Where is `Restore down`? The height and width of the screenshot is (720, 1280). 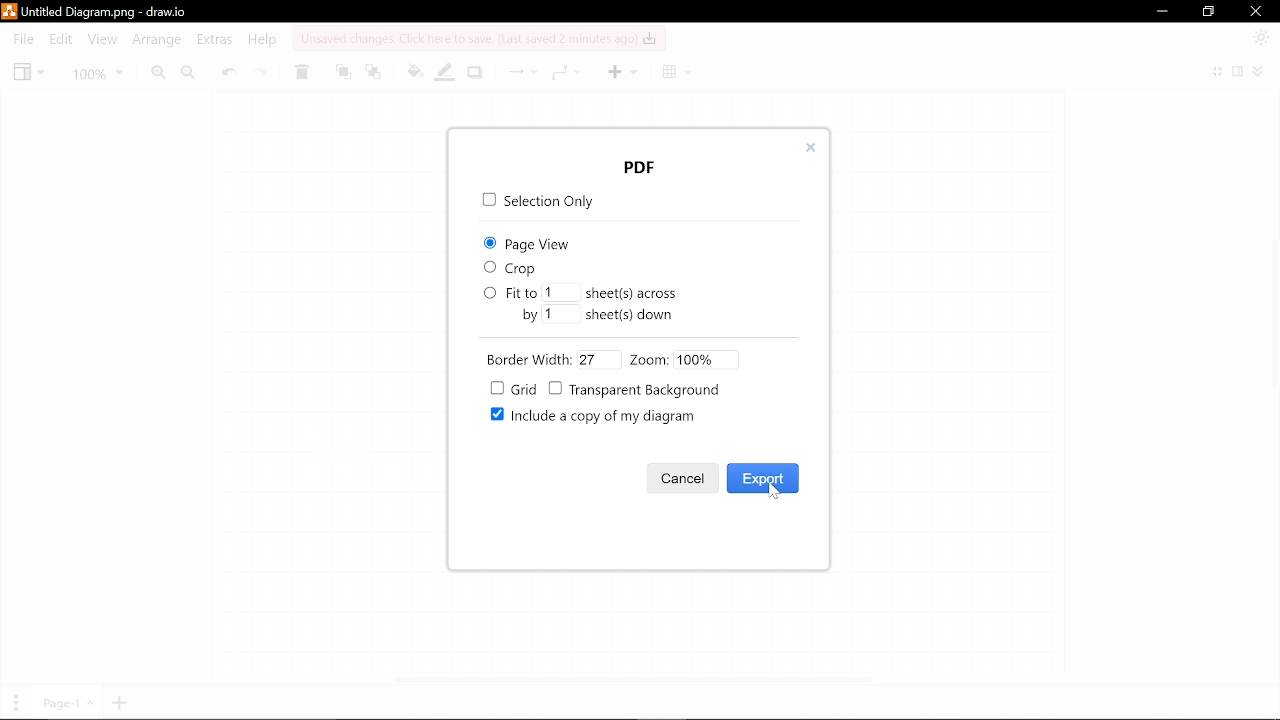
Restore down is located at coordinates (1207, 12).